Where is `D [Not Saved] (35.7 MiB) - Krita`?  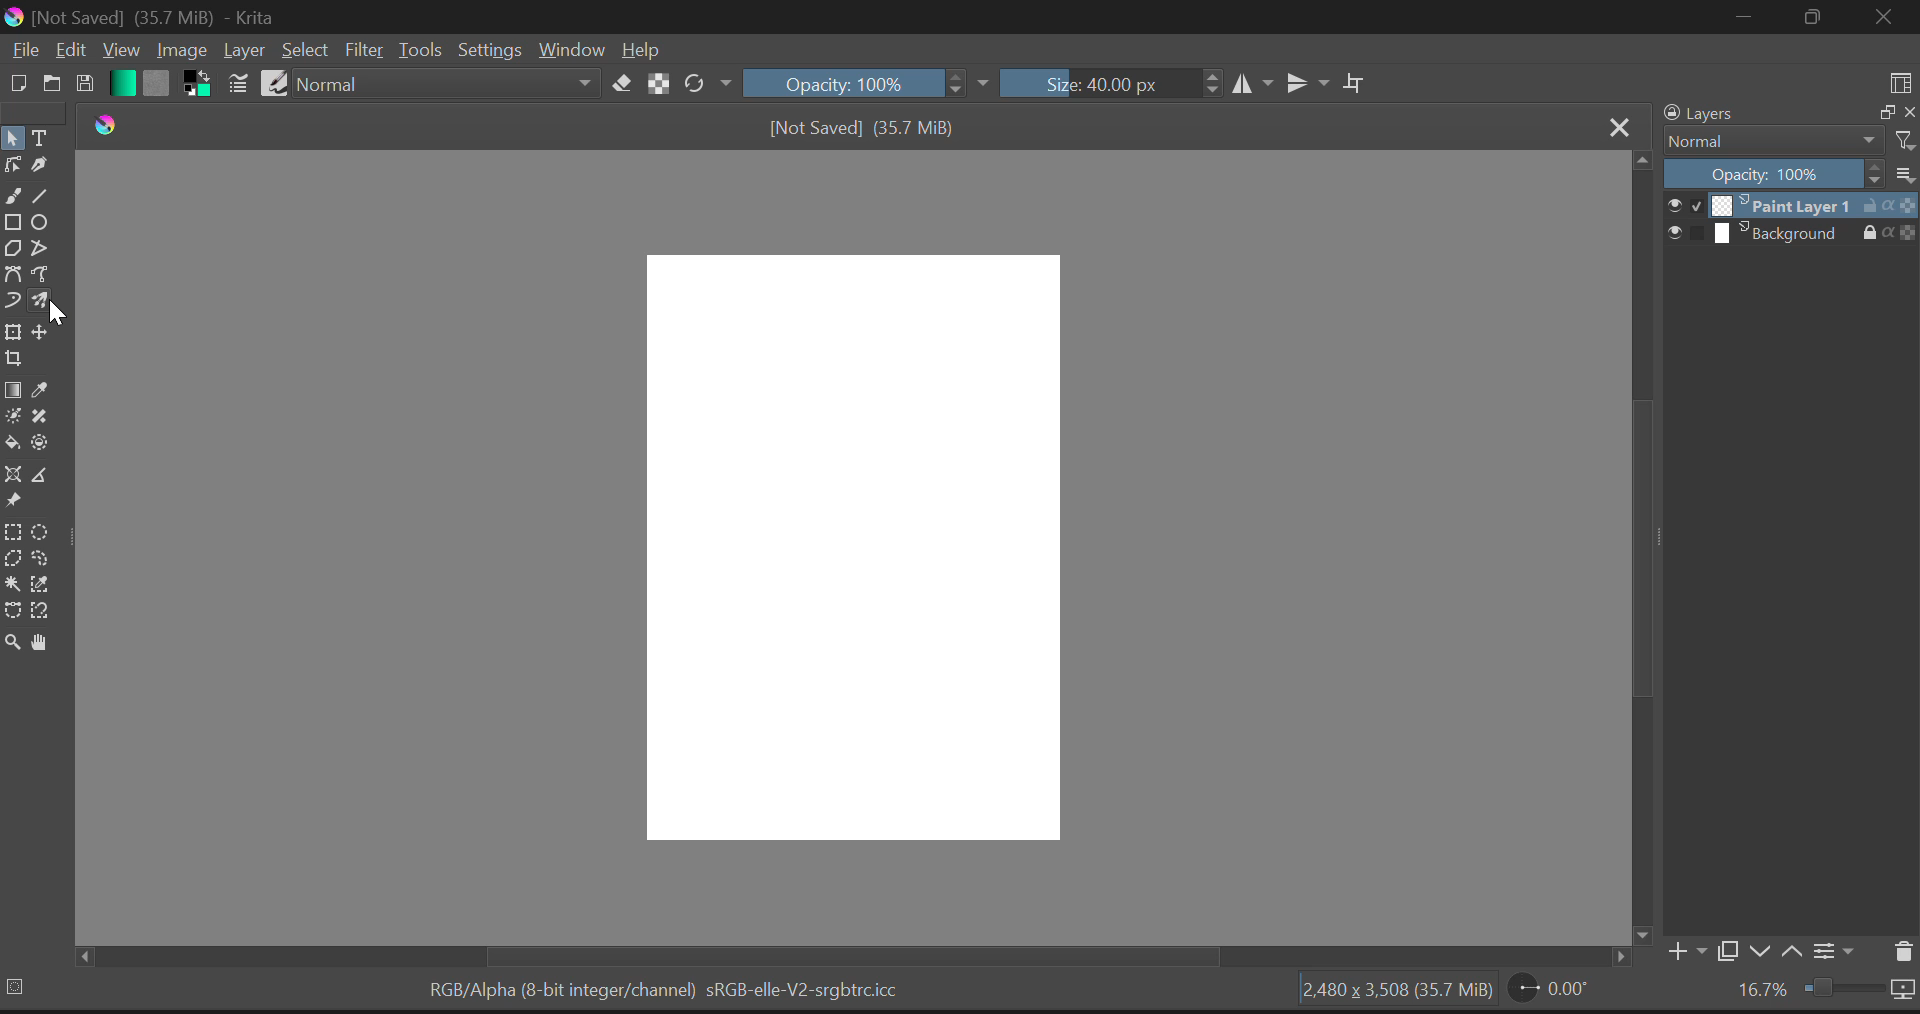 D [Not Saved] (35.7 MiB) - Krita is located at coordinates (154, 17).